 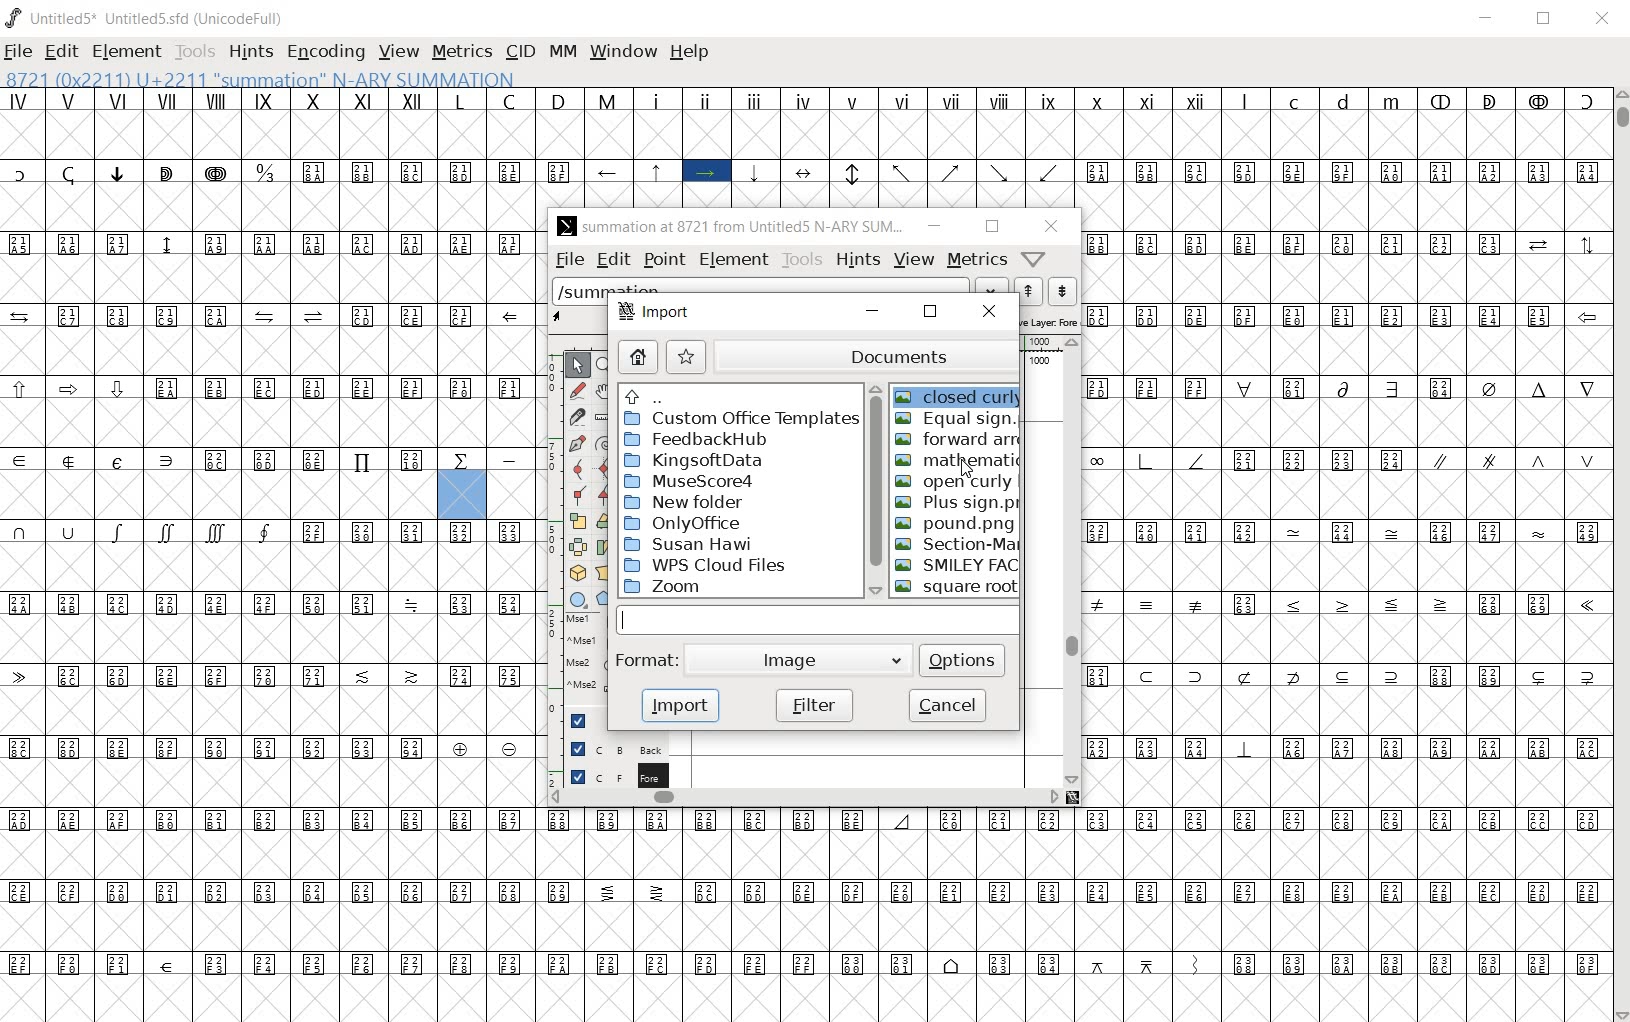 I want to click on home, so click(x=638, y=356).